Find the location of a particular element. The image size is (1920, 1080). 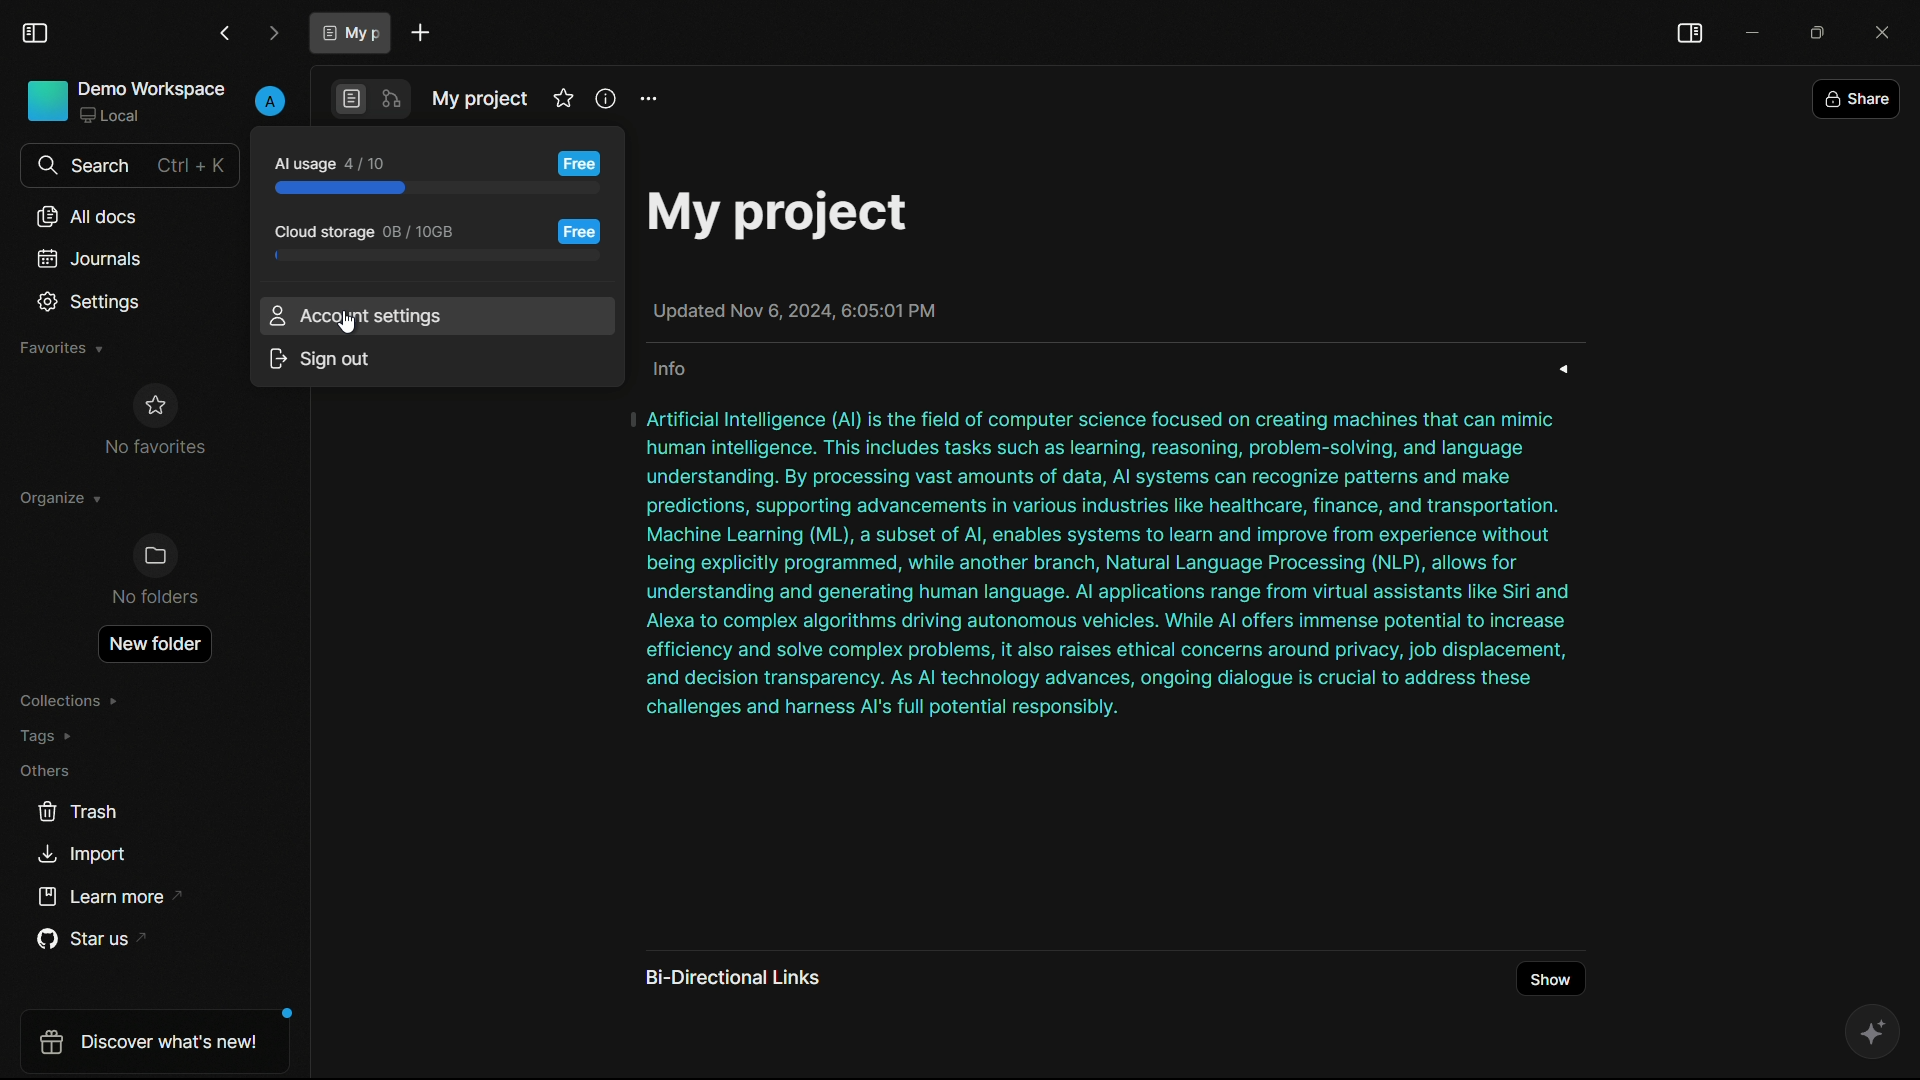

info is located at coordinates (669, 367).